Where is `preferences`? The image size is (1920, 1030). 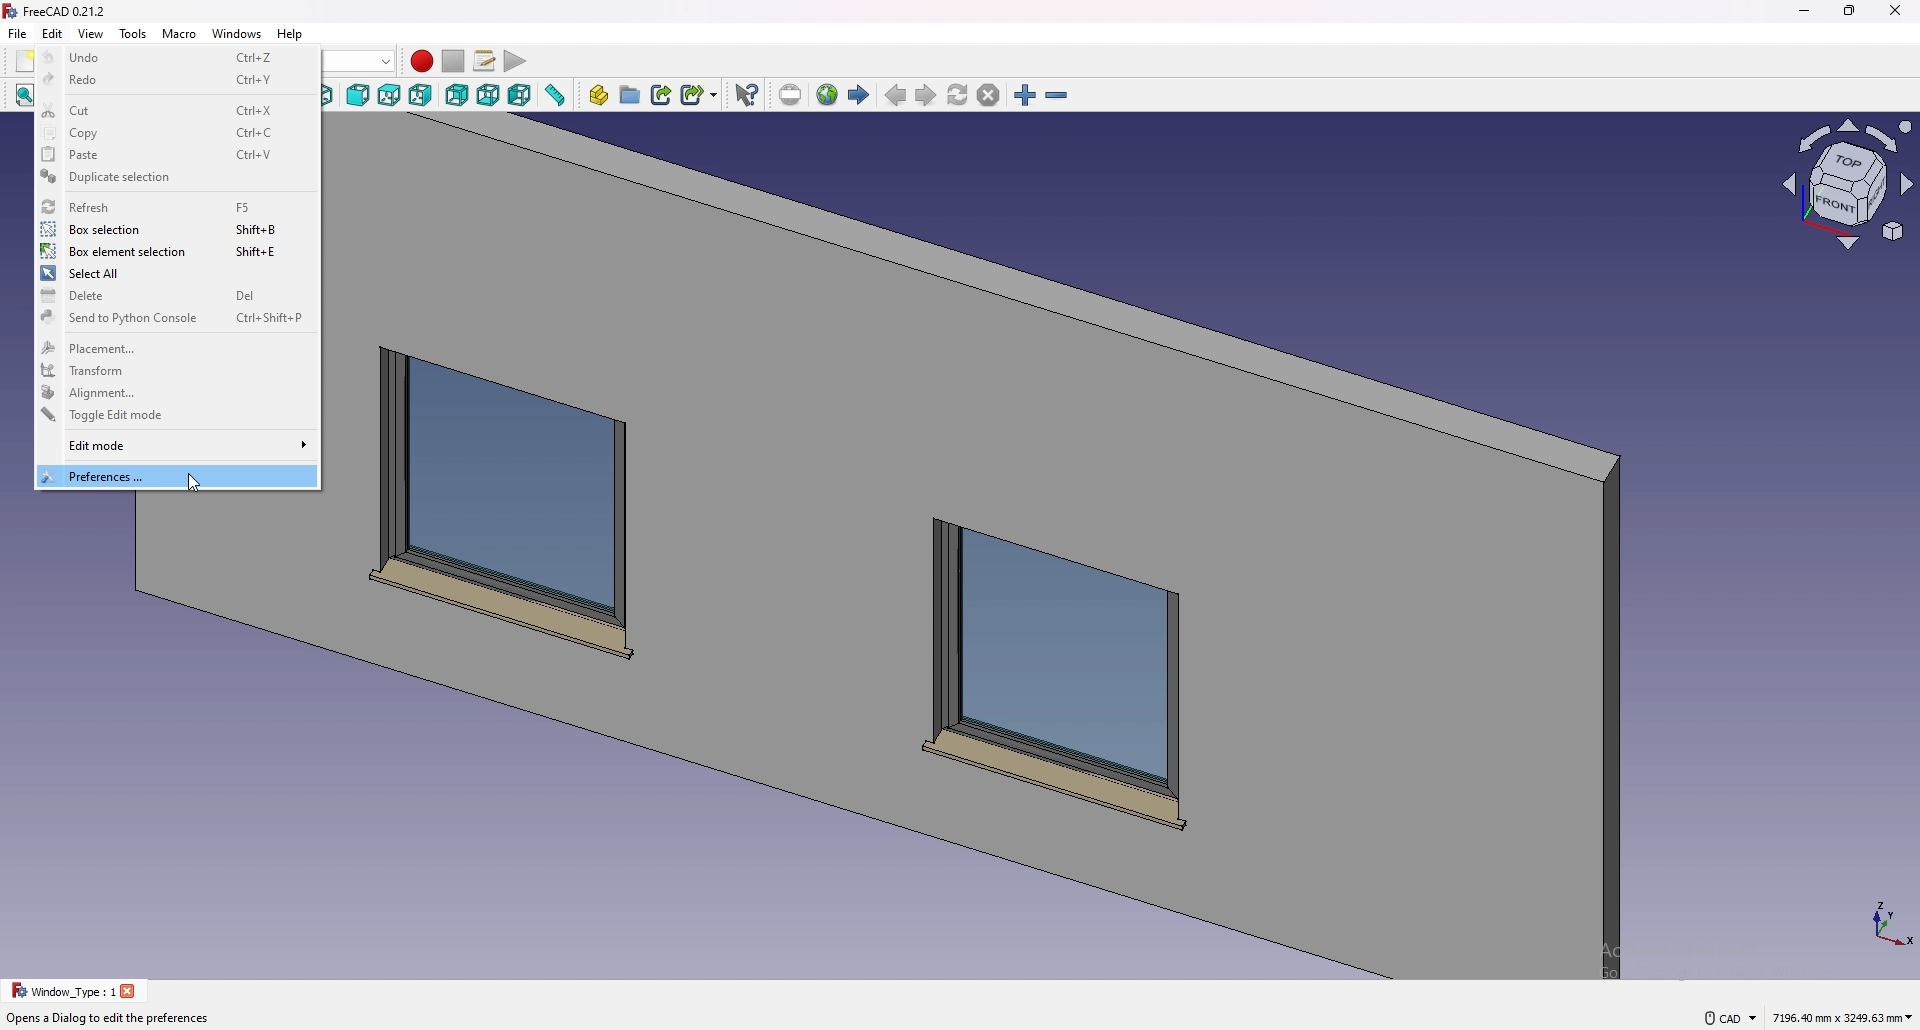
preferences is located at coordinates (176, 476).